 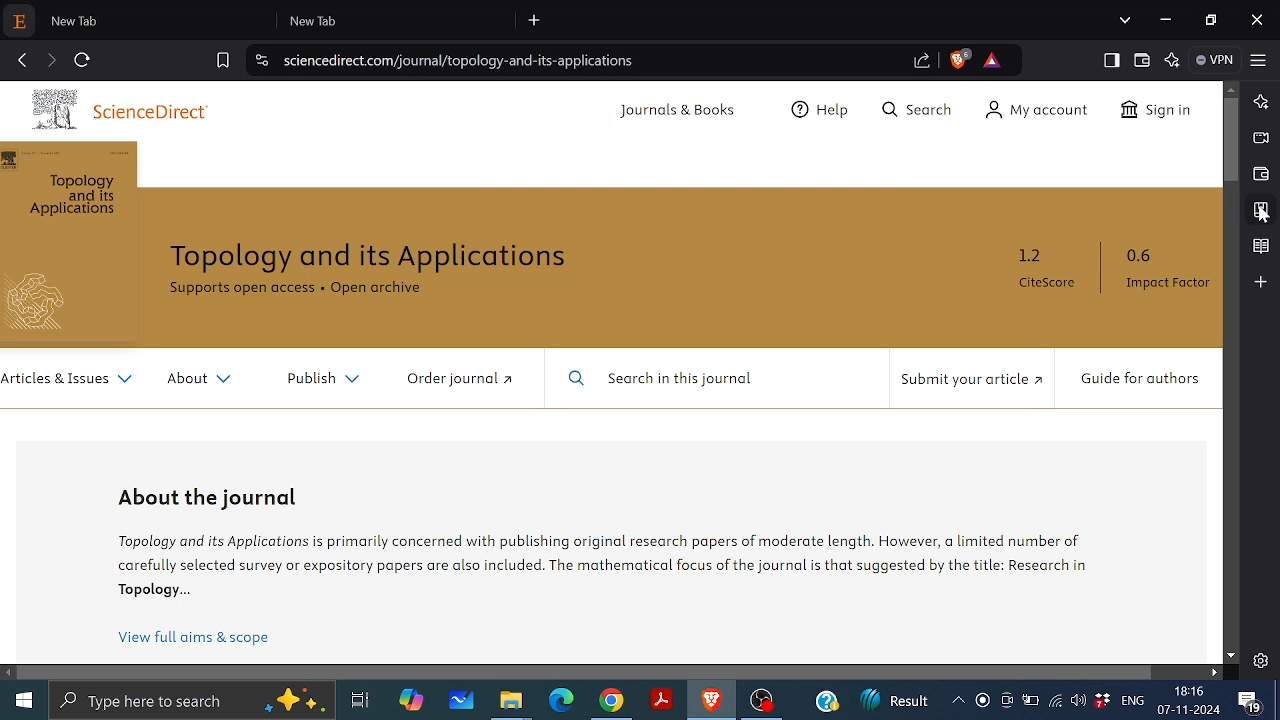 What do you see at coordinates (611, 703) in the screenshot?
I see `Chrome` at bounding box center [611, 703].